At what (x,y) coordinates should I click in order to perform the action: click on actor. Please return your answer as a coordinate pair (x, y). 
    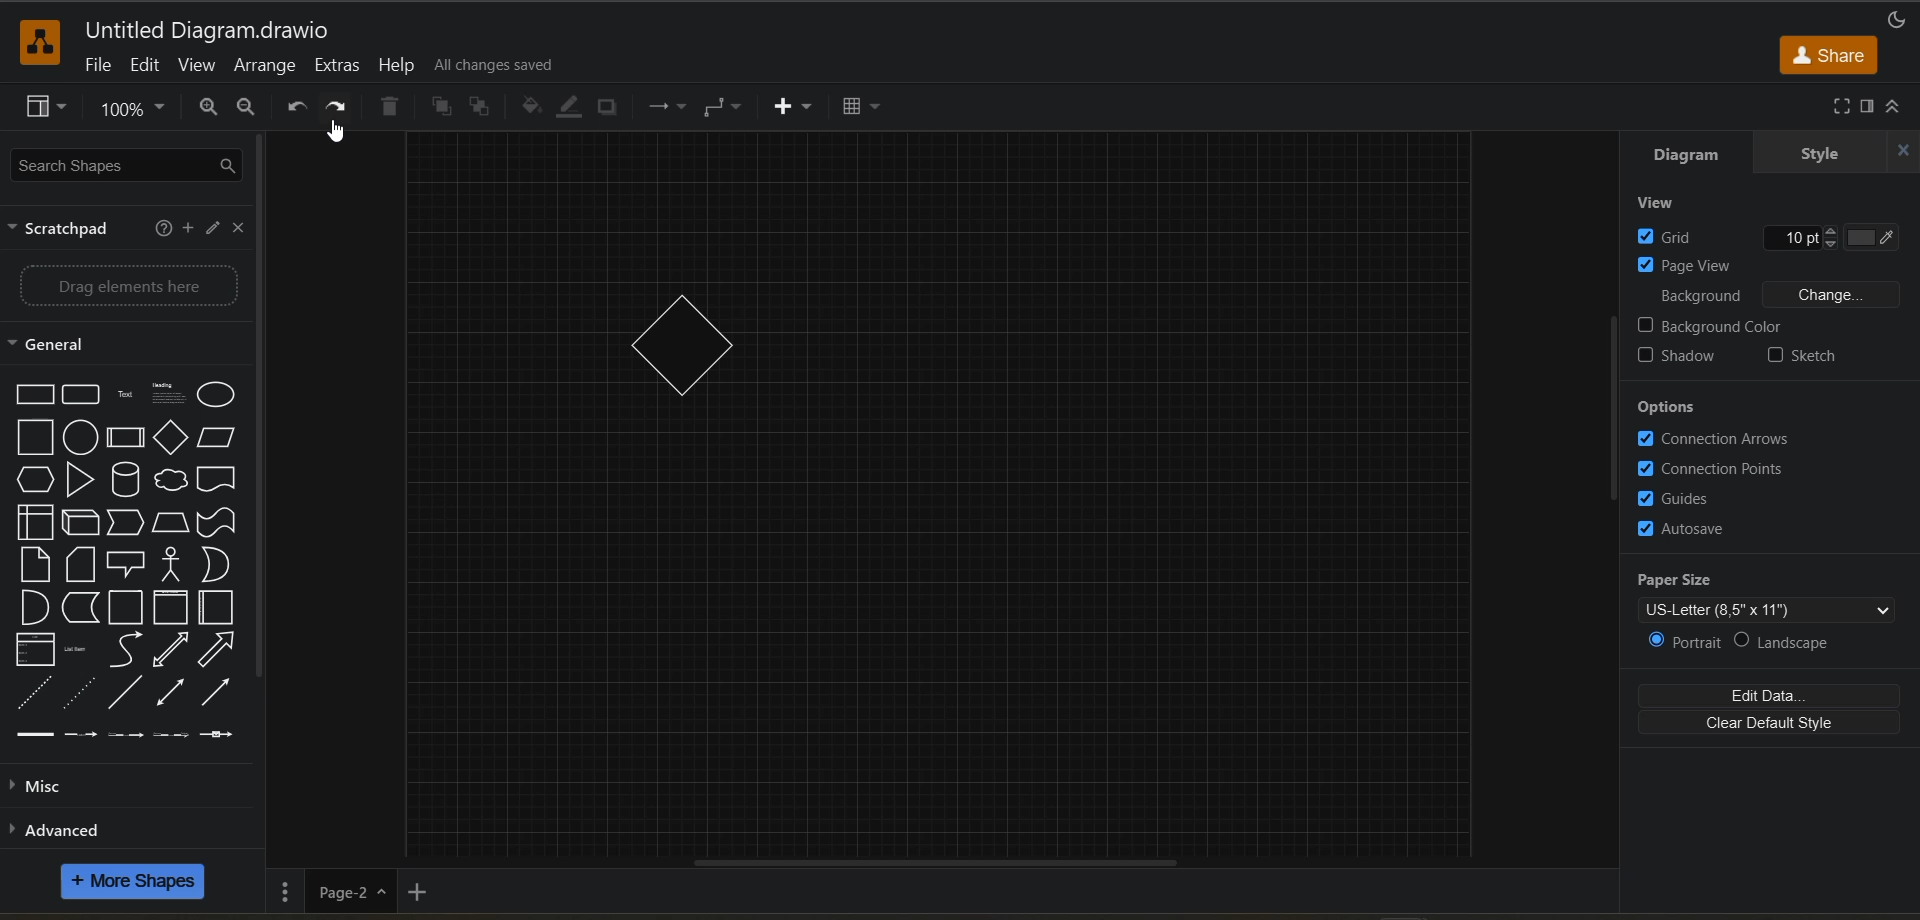
    Looking at the image, I should click on (172, 565).